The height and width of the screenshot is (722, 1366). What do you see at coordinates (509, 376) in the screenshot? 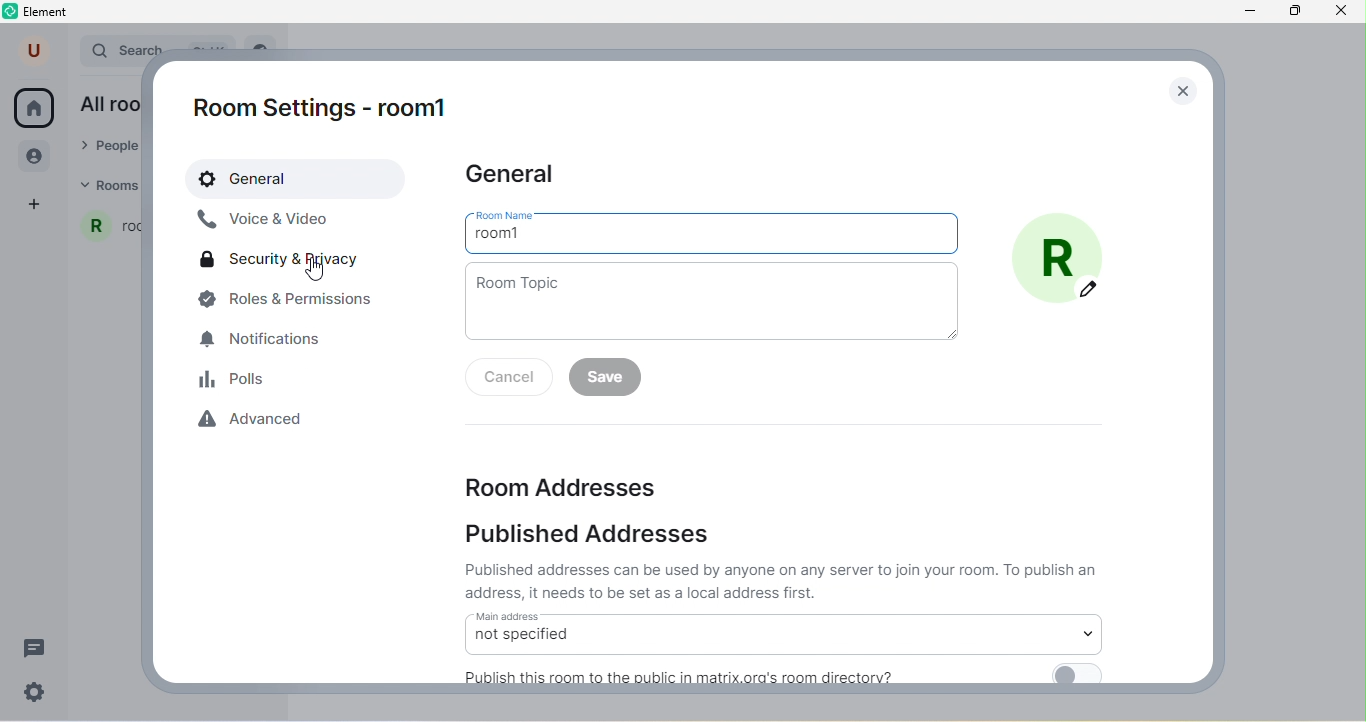
I see `cancel` at bounding box center [509, 376].